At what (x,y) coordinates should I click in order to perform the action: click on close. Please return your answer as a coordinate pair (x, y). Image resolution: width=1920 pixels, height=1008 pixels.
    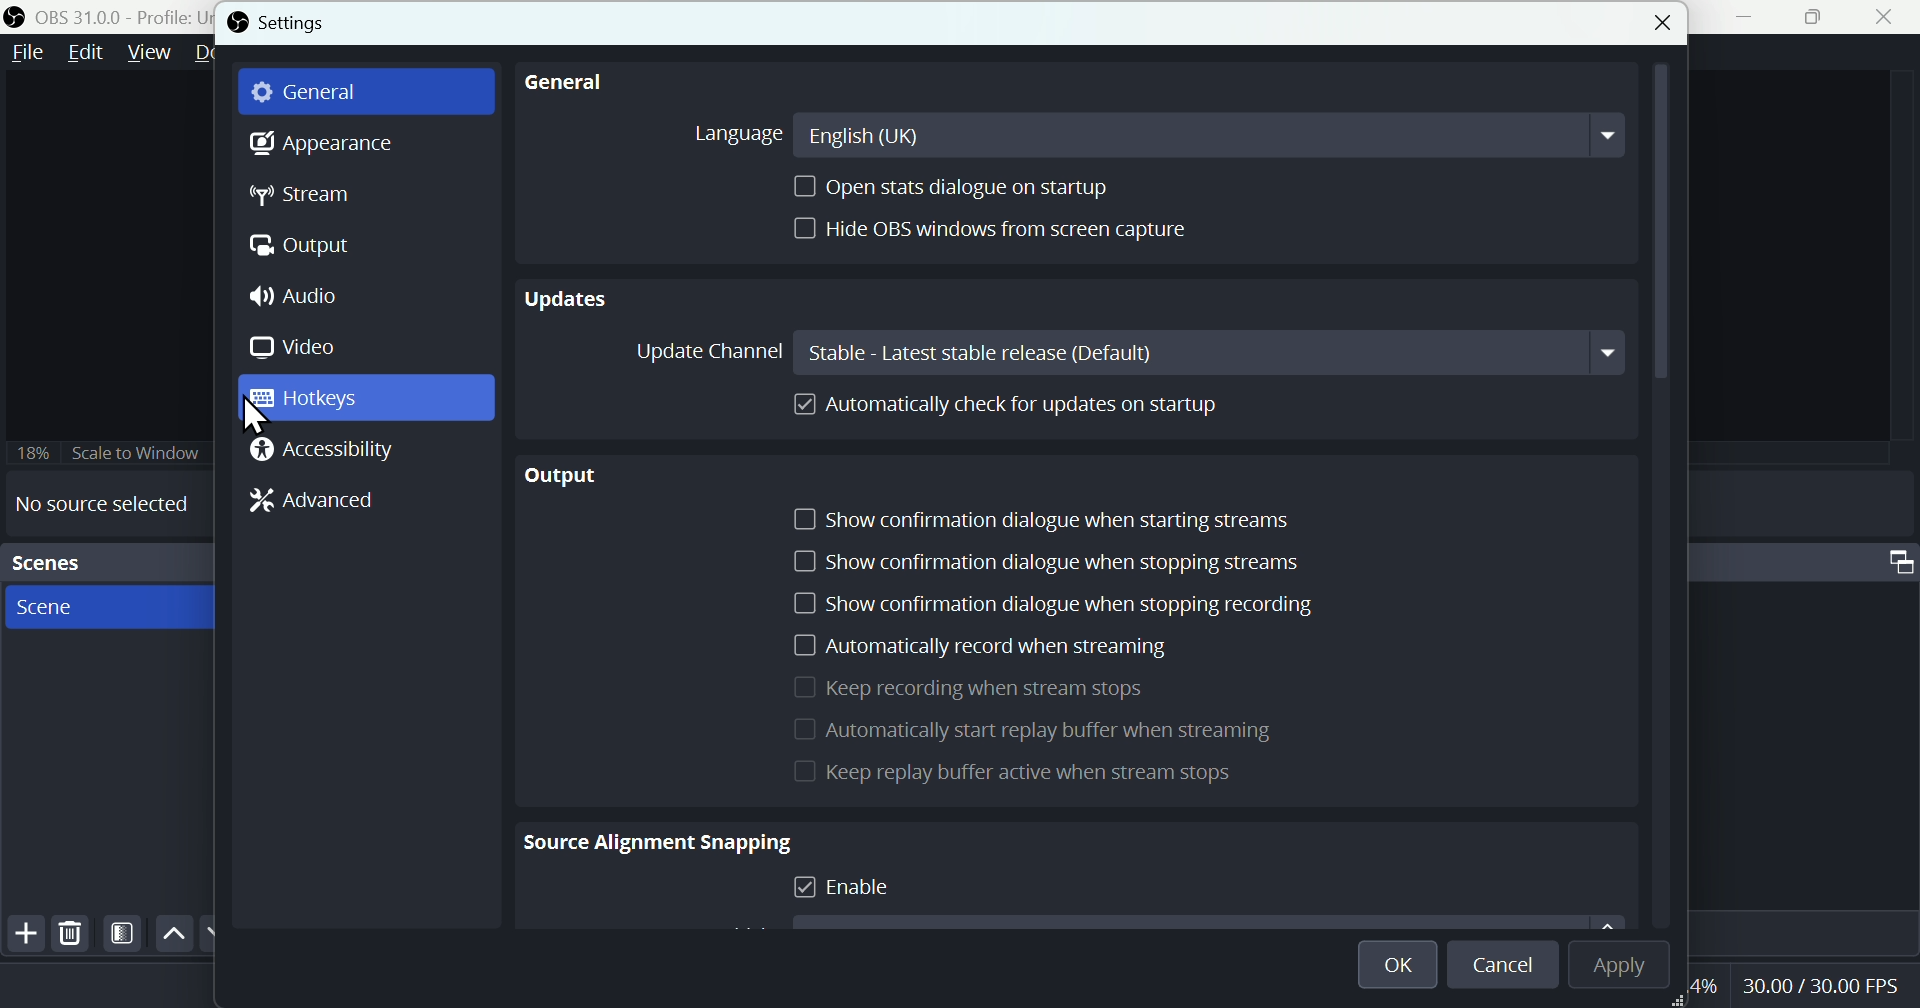
    Looking at the image, I should click on (1889, 17).